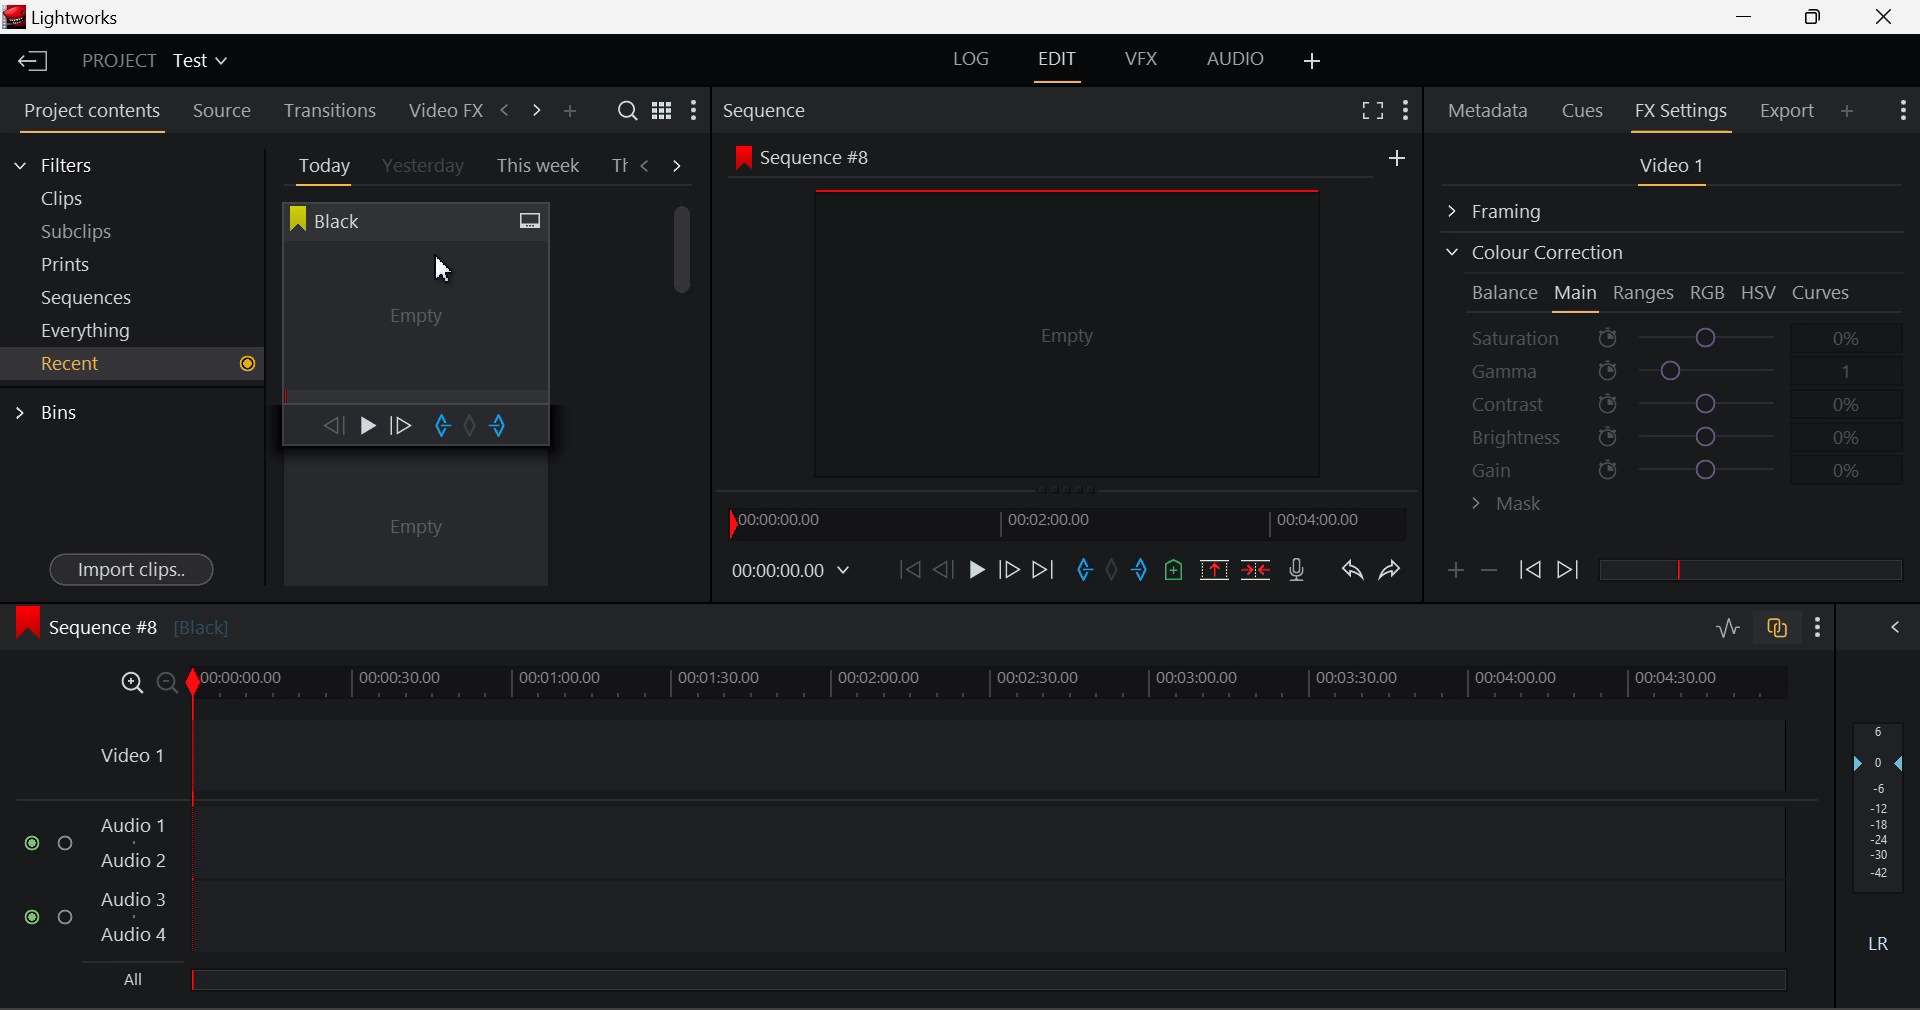 This screenshot has width=1920, height=1010. I want to click on Previous keyframe, so click(1528, 571).